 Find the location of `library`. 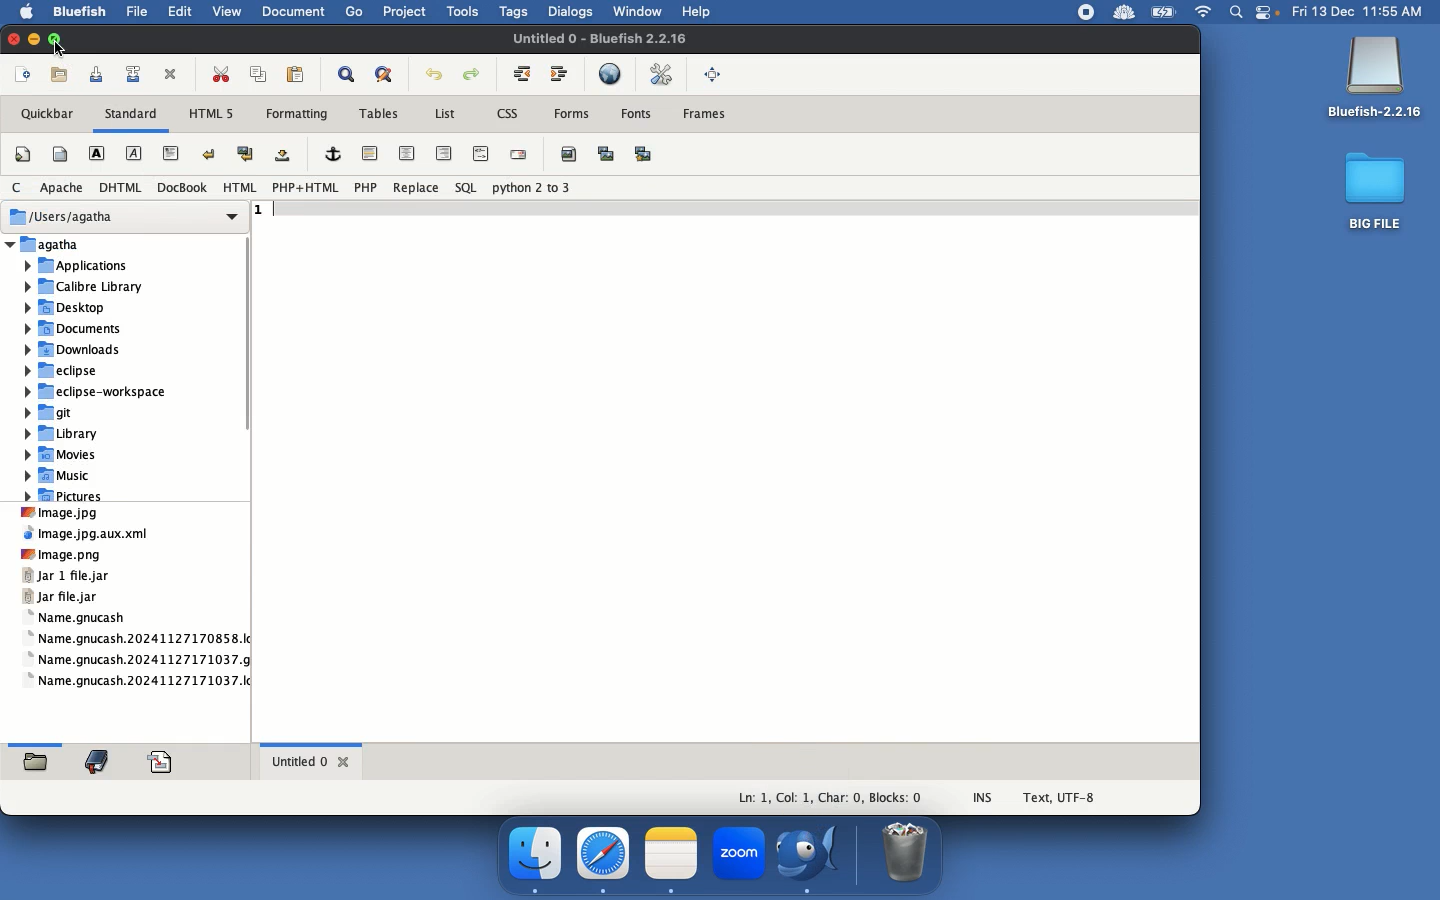

library is located at coordinates (103, 760).